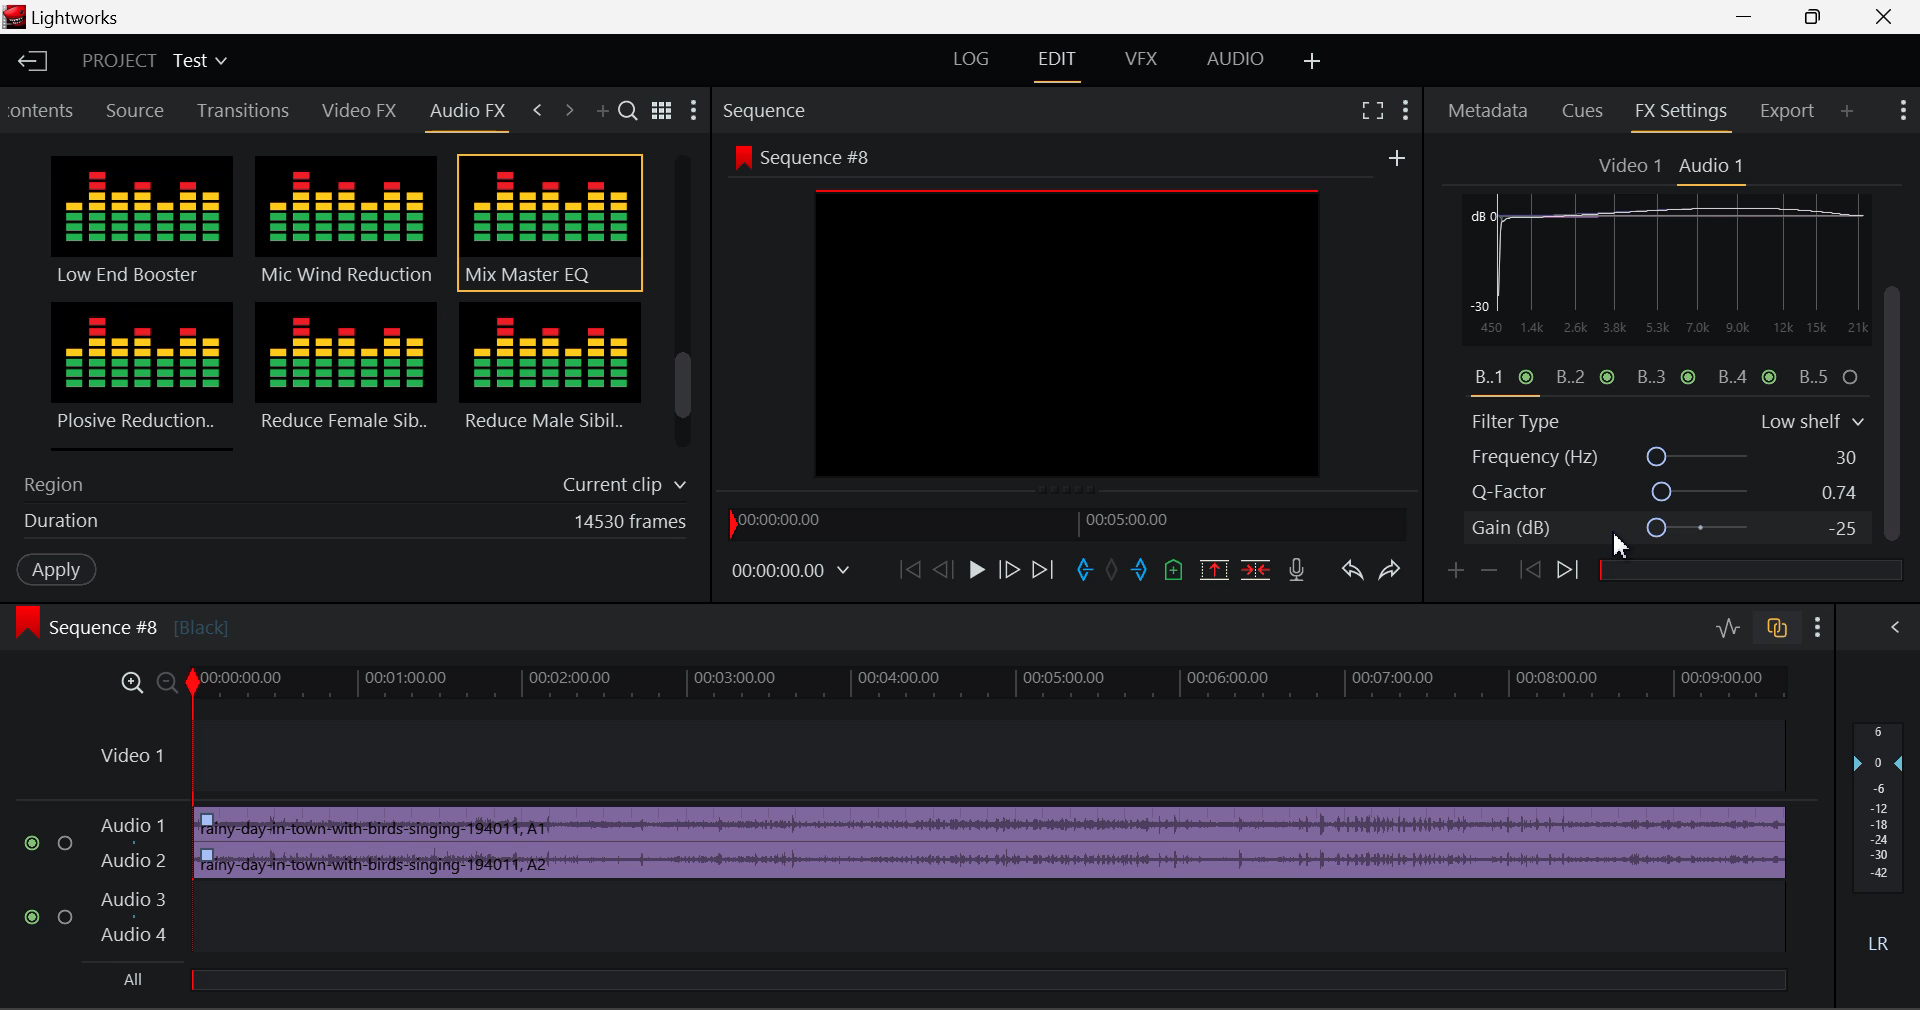 This screenshot has height=1010, width=1920. Describe the element at coordinates (168, 685) in the screenshot. I see `Timeline Zoom Out` at that location.